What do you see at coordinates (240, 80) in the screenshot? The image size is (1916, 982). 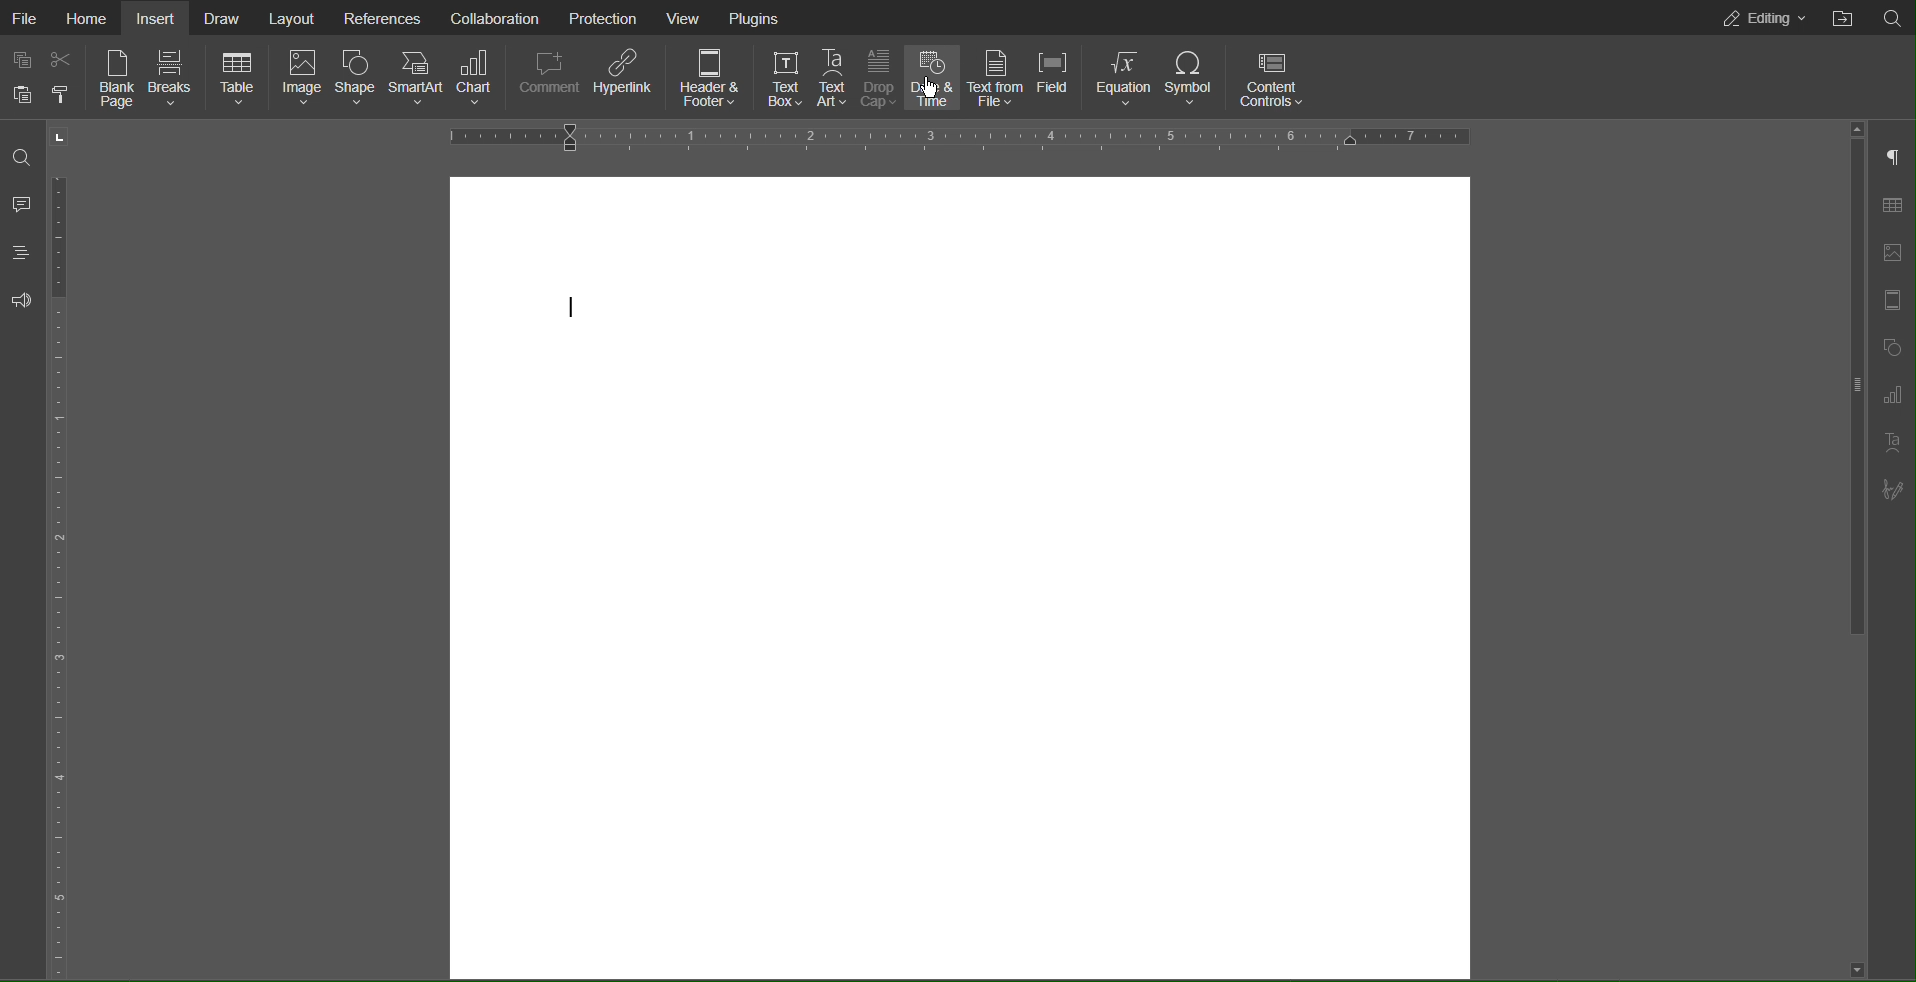 I see `Table` at bounding box center [240, 80].